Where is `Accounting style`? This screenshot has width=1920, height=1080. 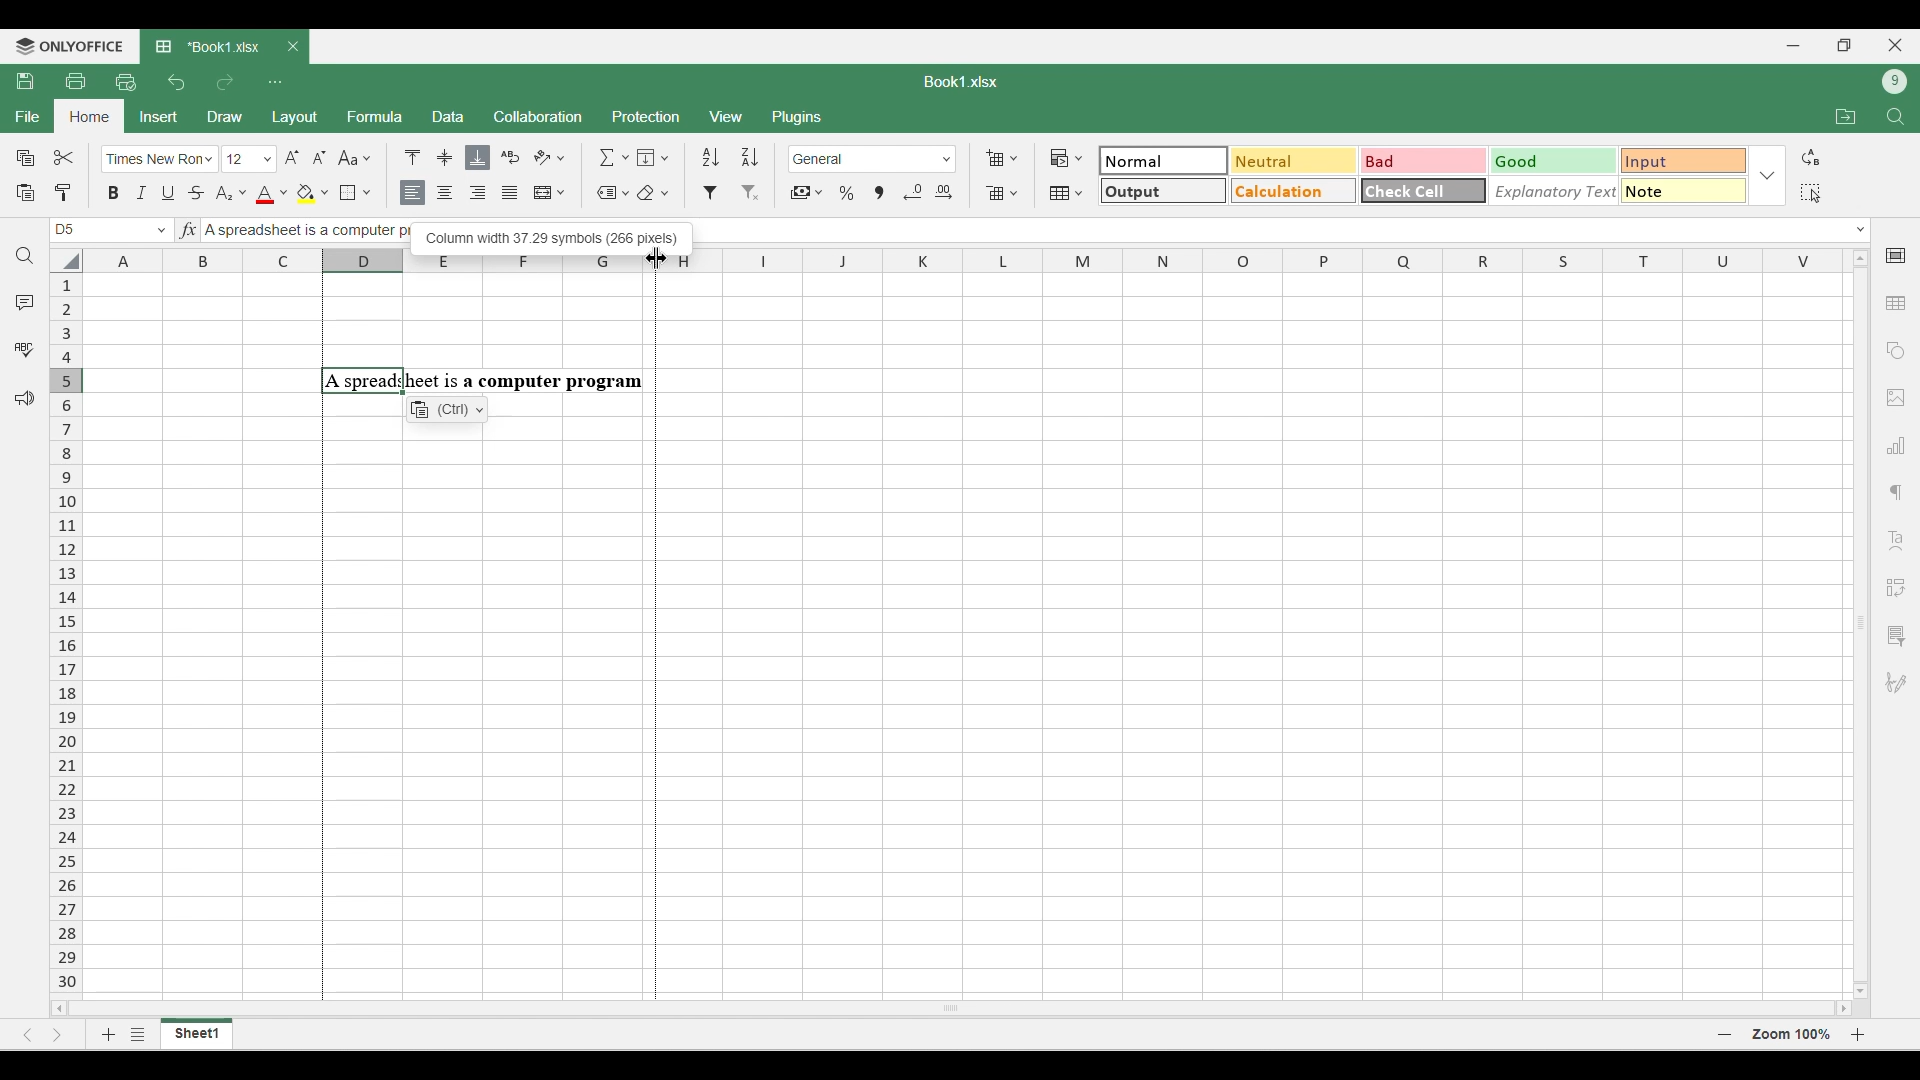 Accounting style is located at coordinates (808, 193).